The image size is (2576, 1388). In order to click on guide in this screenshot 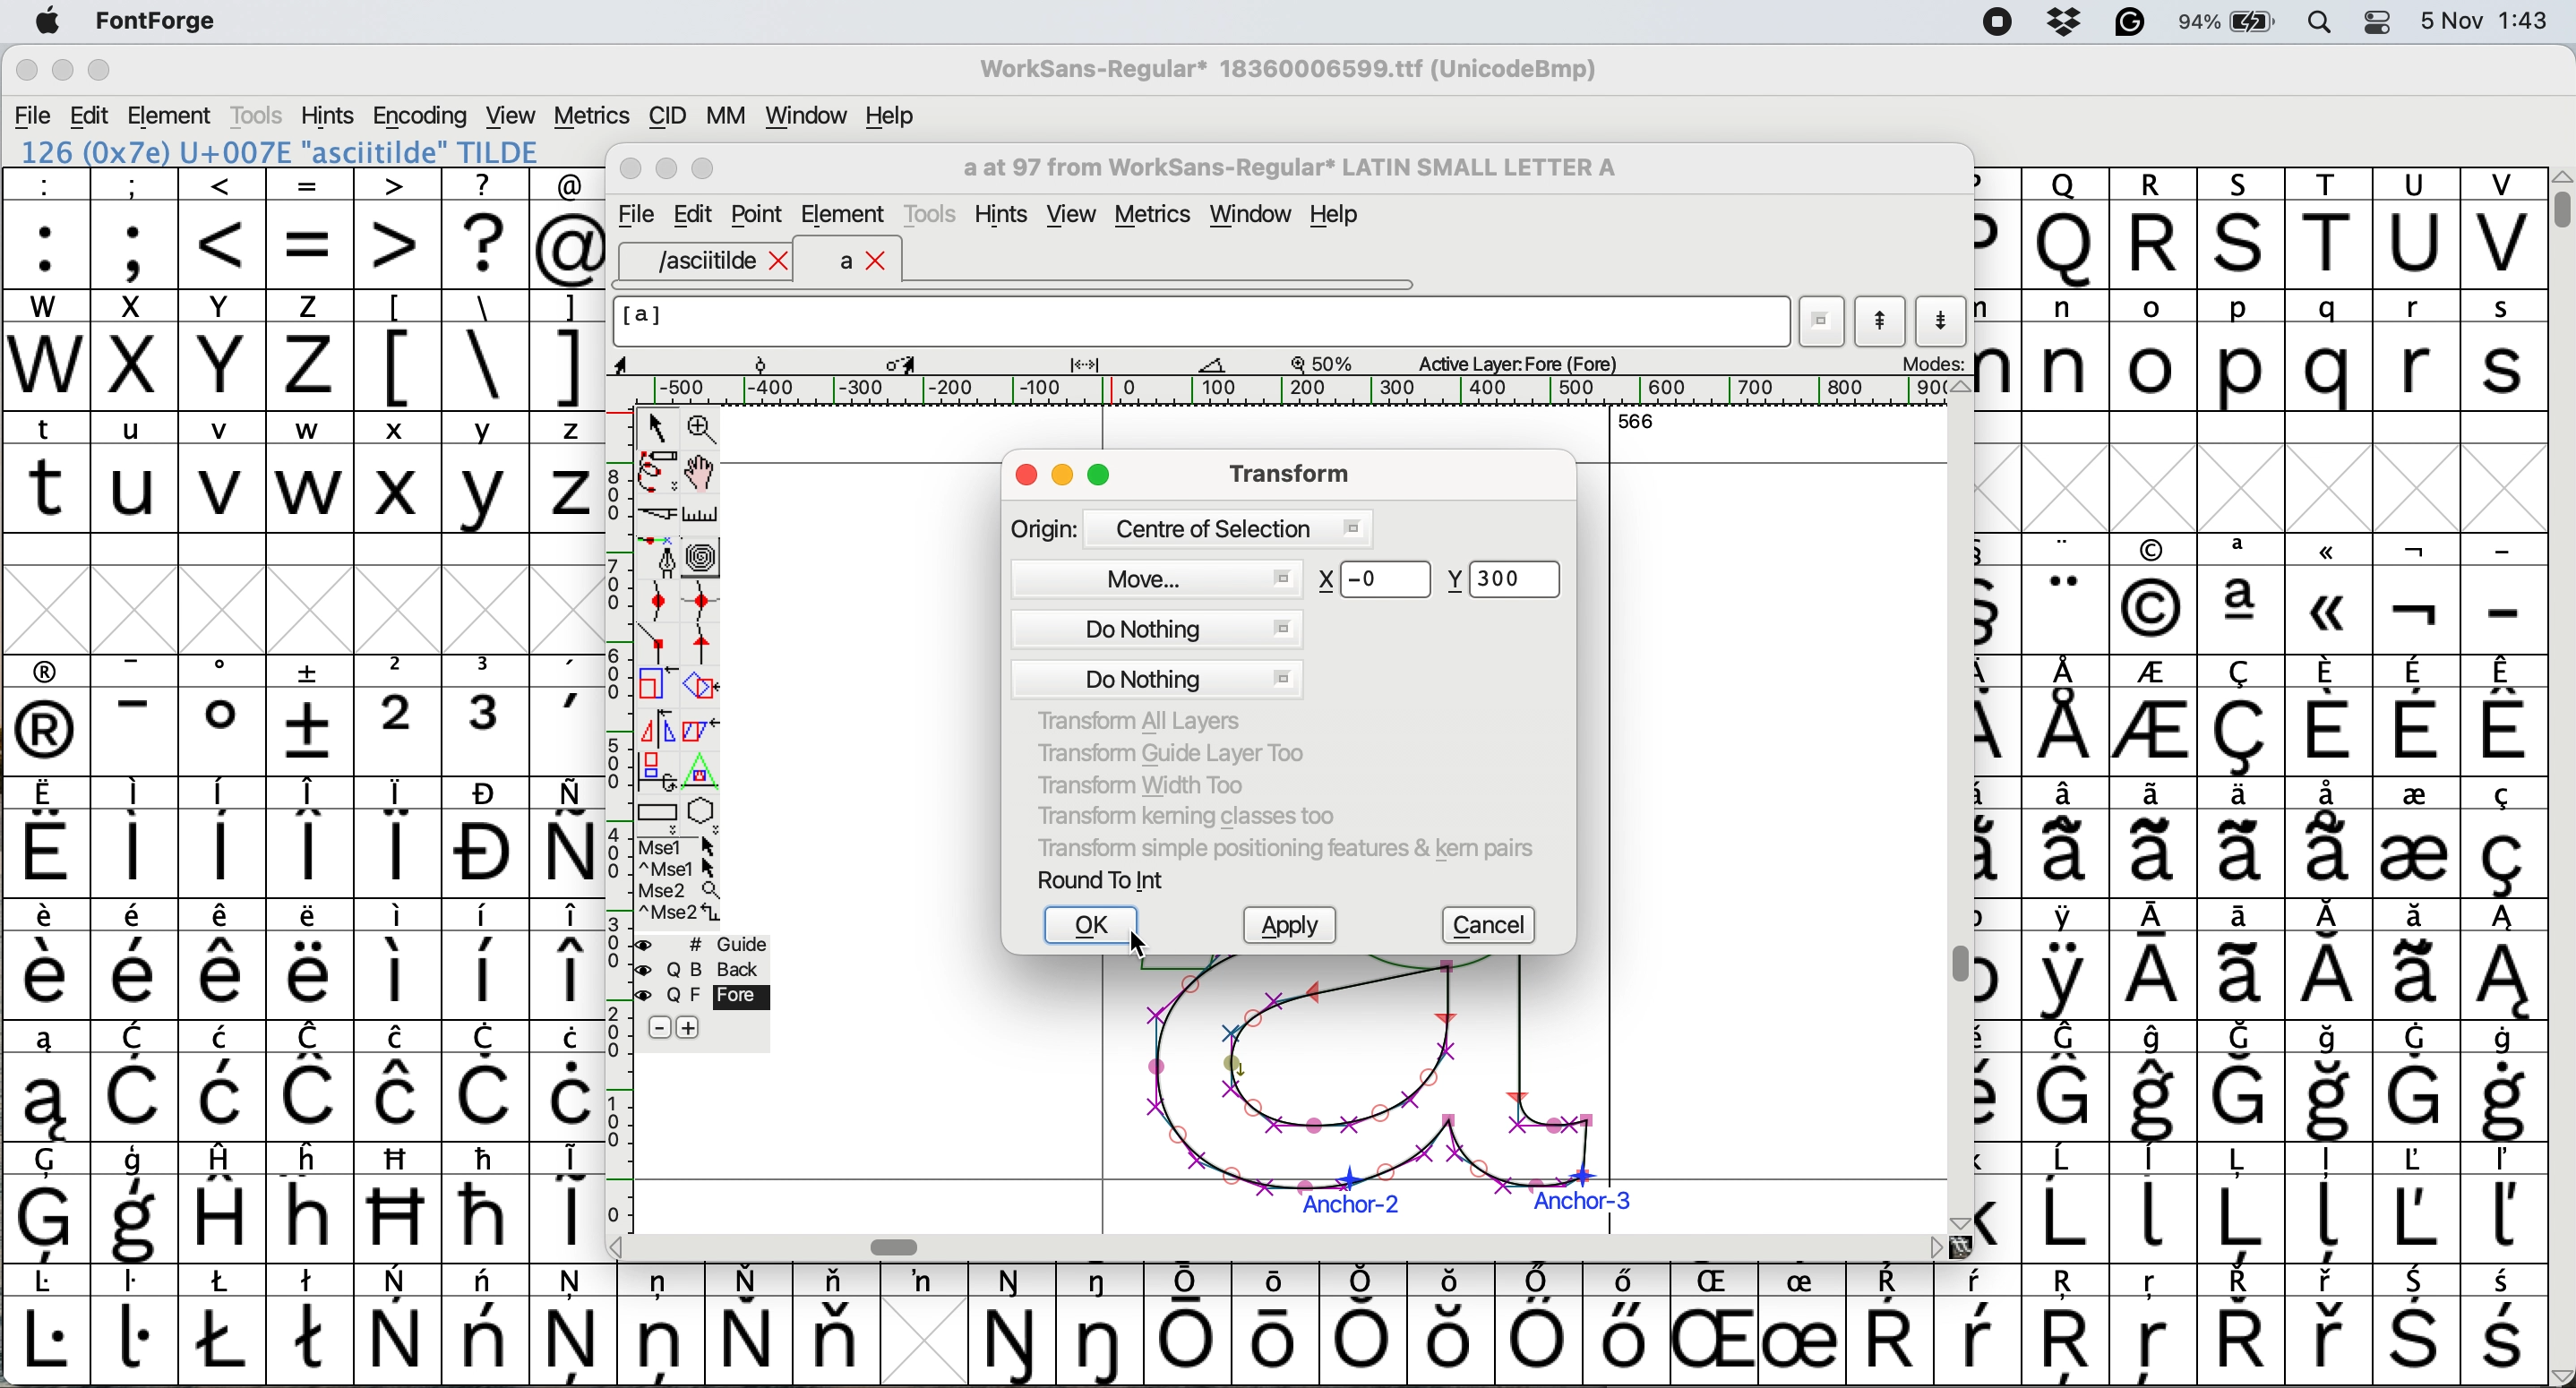, I will do `click(714, 941)`.